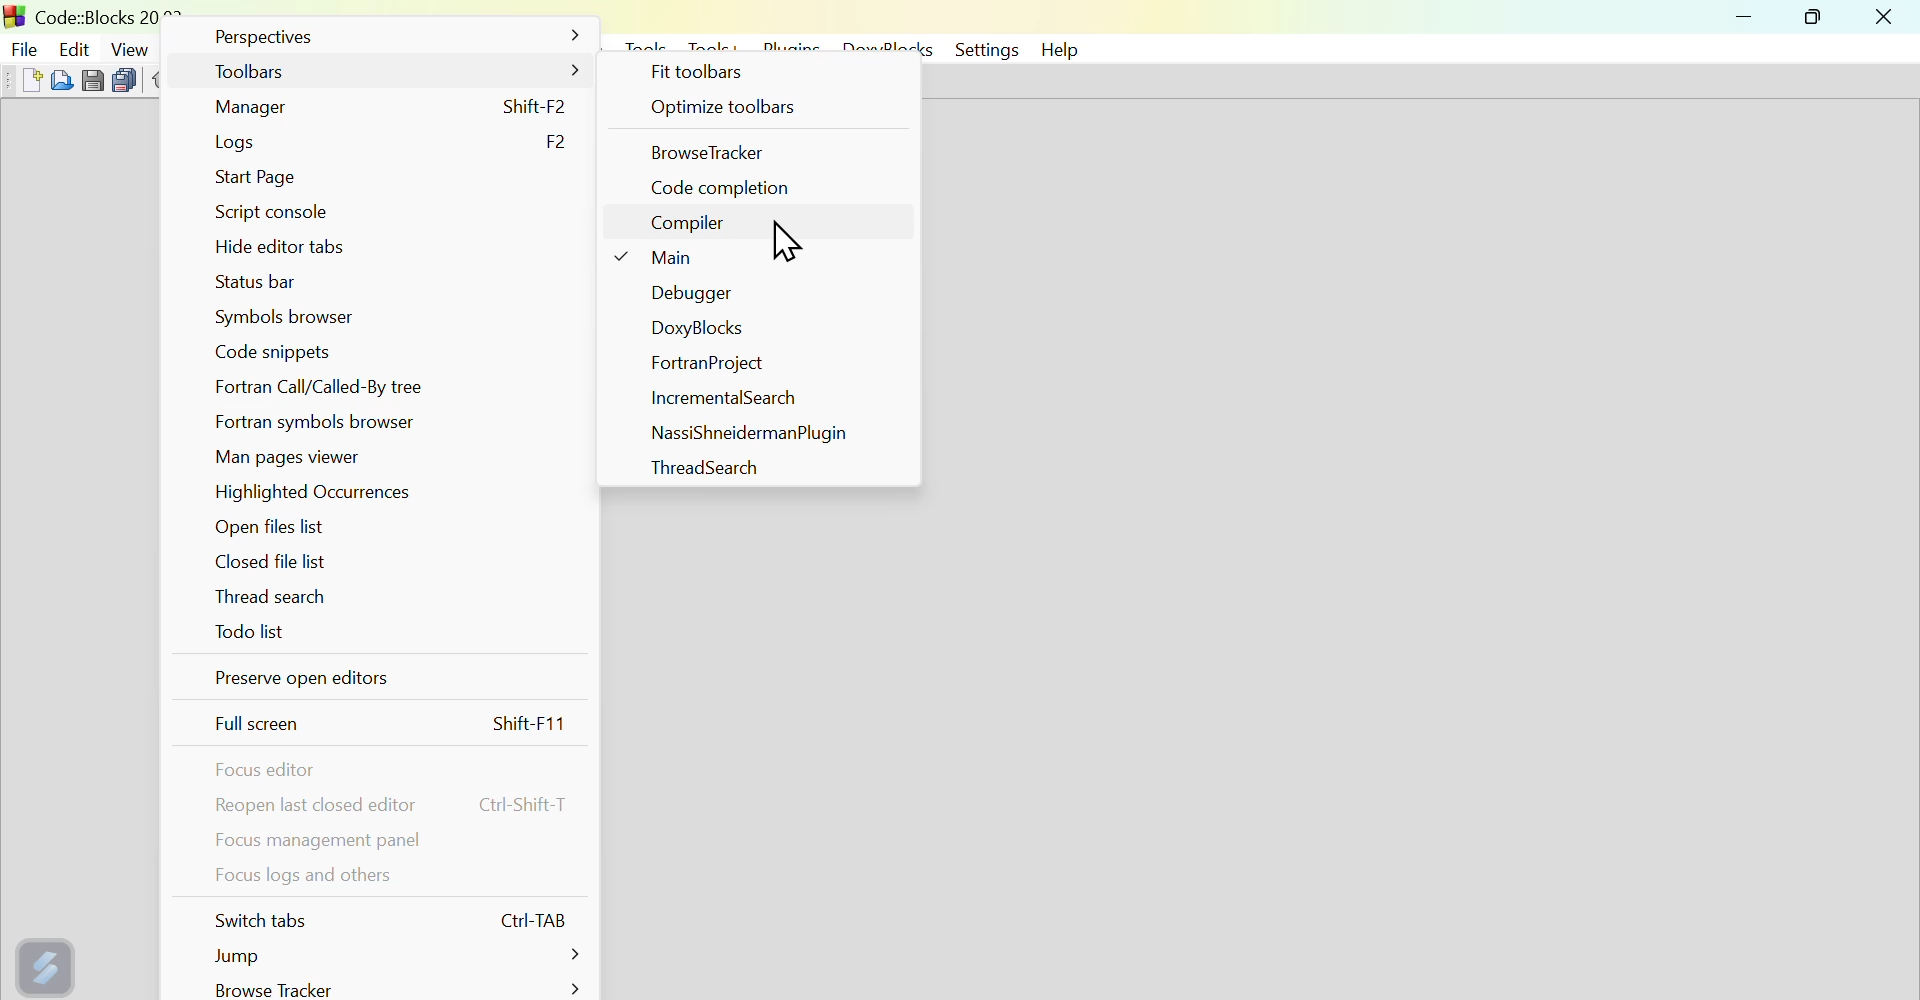 The width and height of the screenshot is (1920, 1000). I want to click on Open, so click(58, 79).